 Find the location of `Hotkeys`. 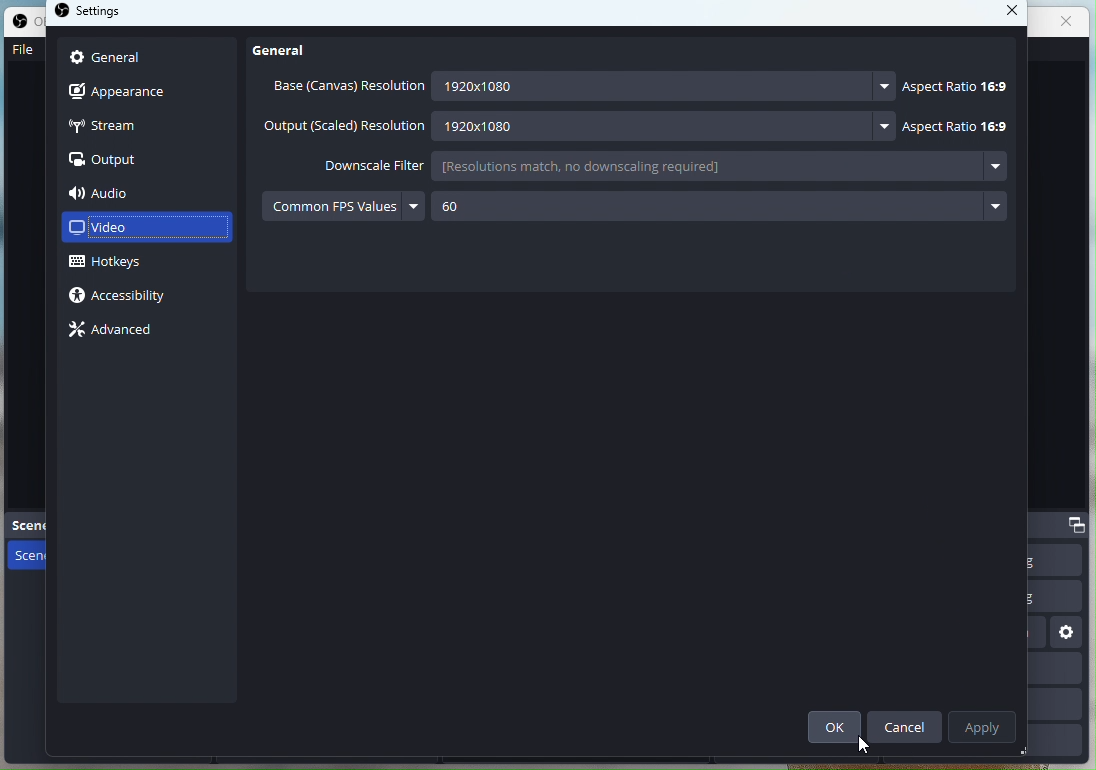

Hotkeys is located at coordinates (124, 264).